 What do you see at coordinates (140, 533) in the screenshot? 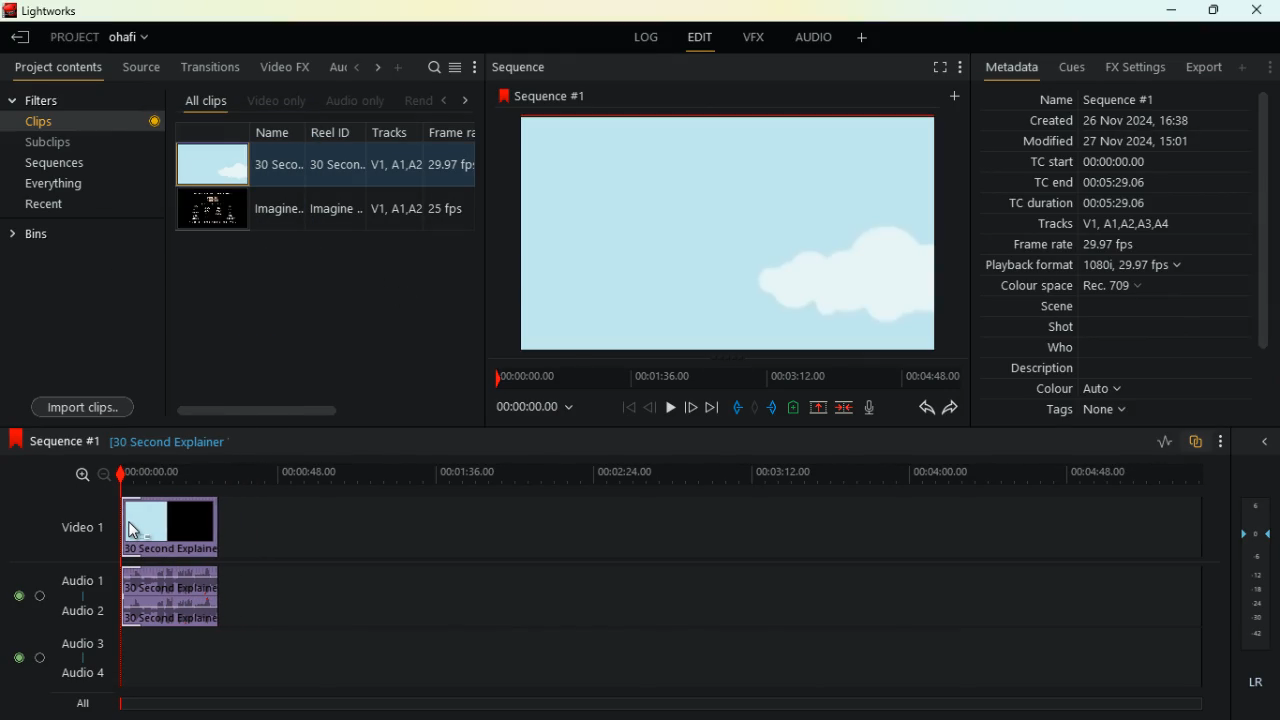
I see `Mouse Cursor` at bounding box center [140, 533].